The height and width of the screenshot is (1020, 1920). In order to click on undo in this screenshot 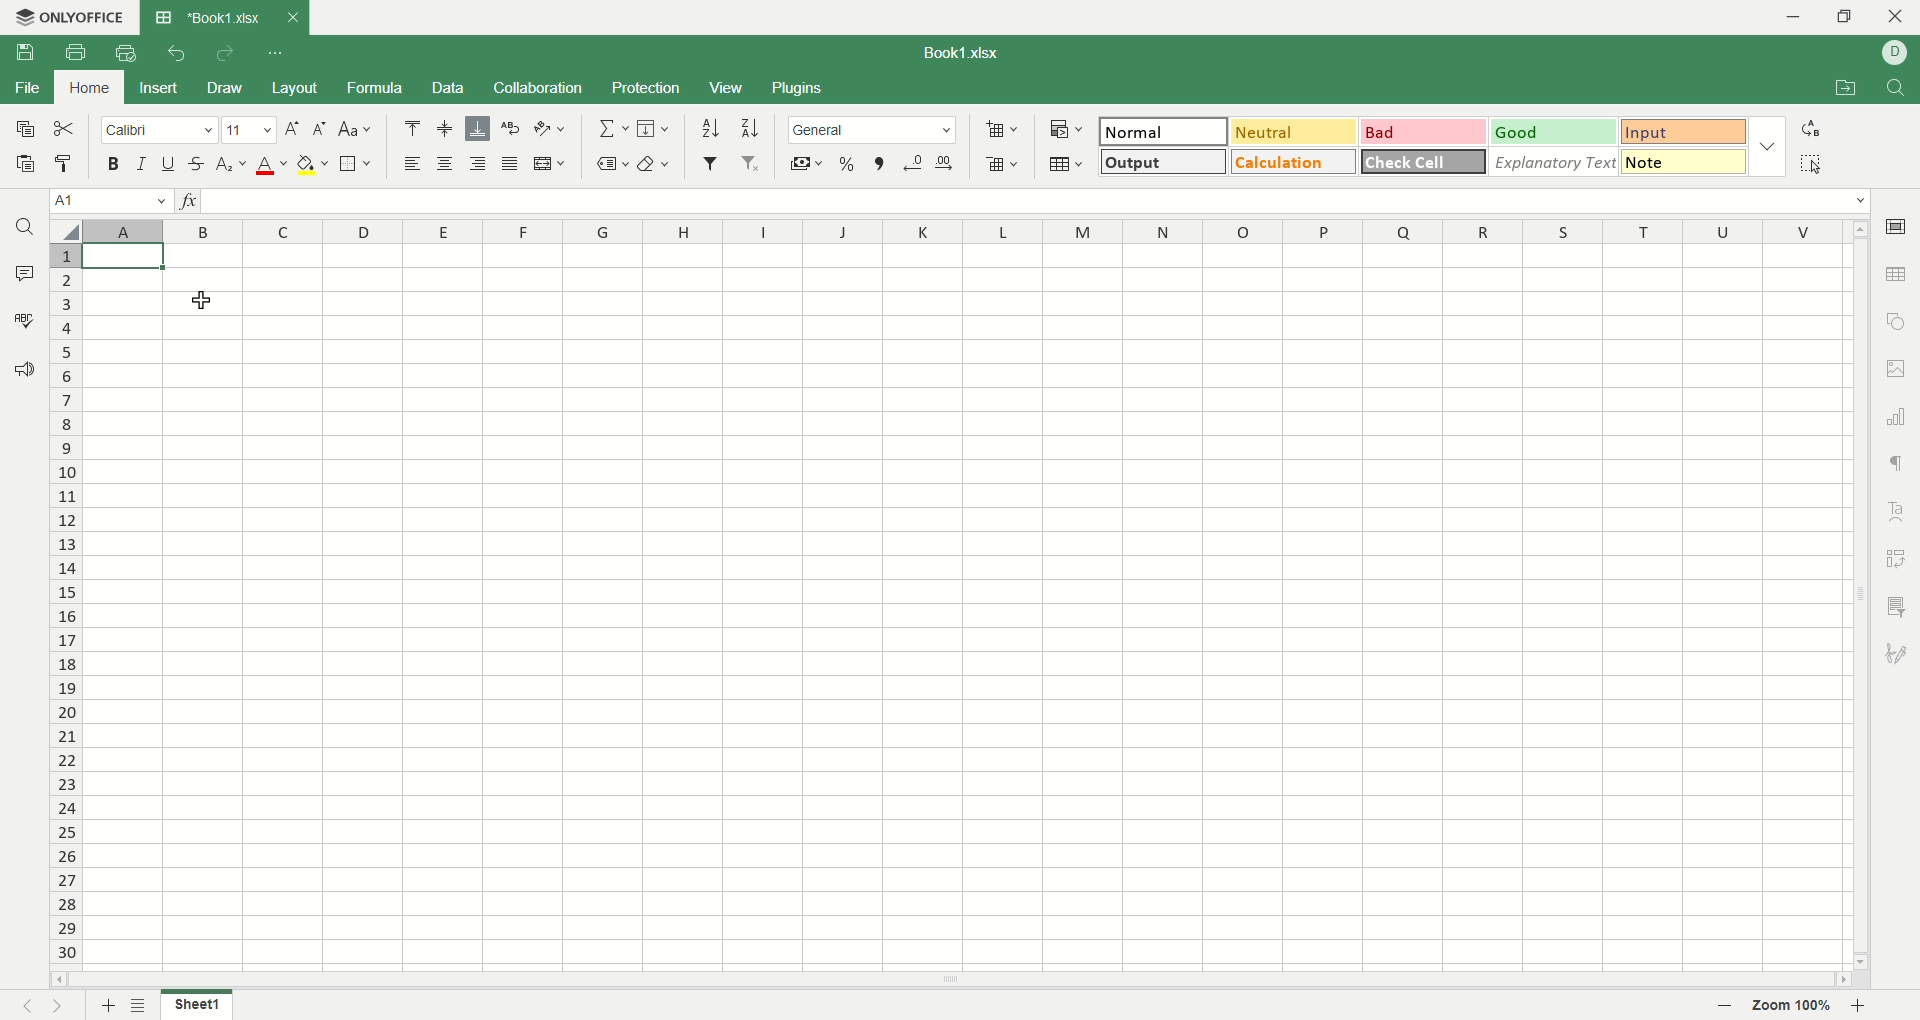, I will do `click(178, 52)`.